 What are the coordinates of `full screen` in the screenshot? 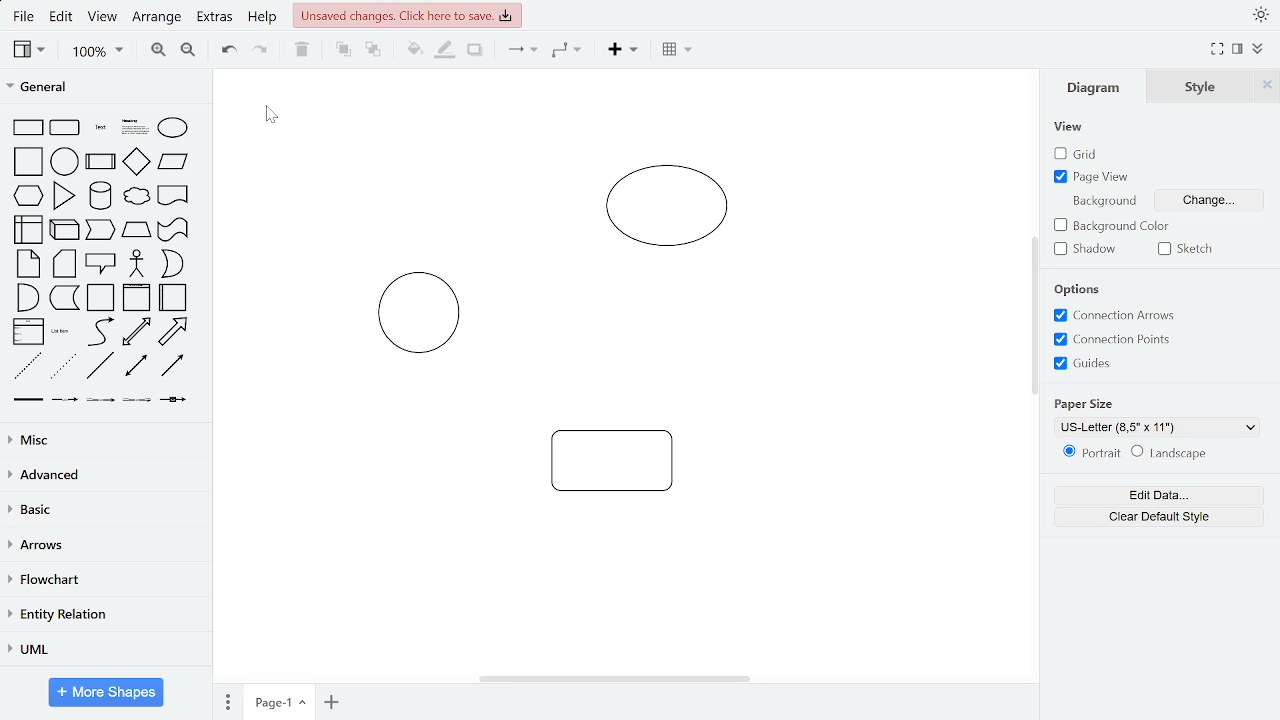 It's located at (1216, 50).